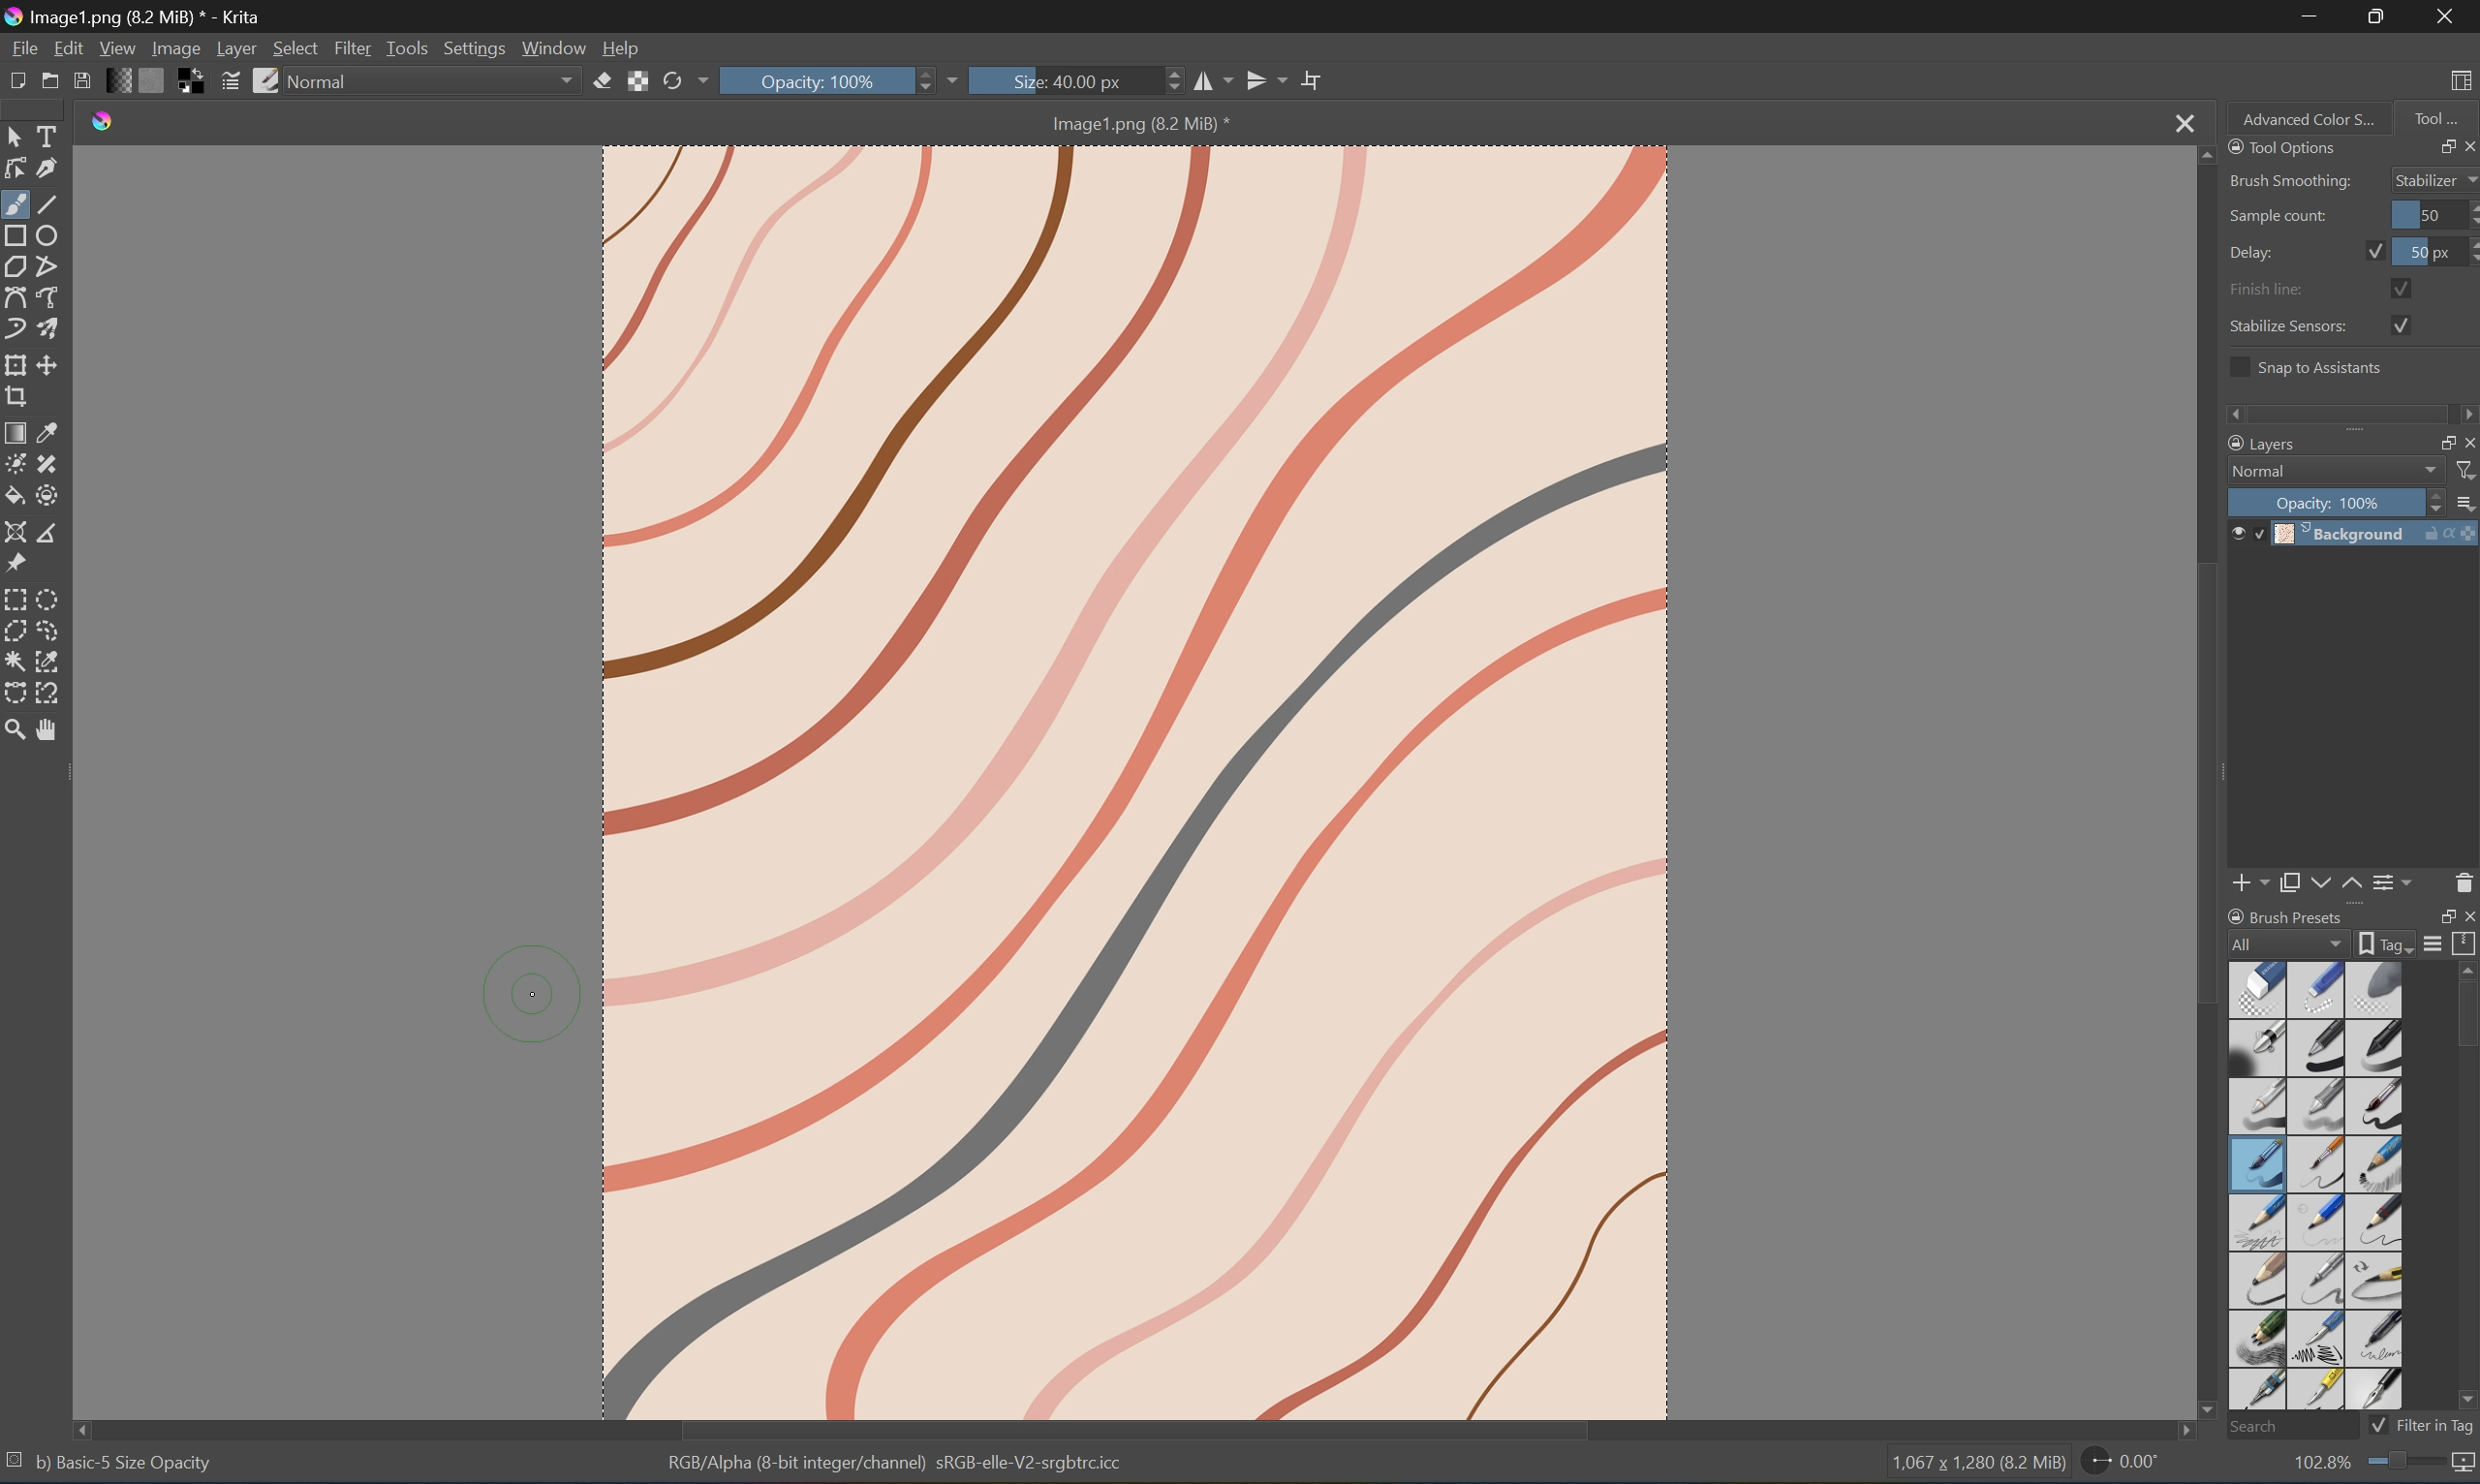 The width and height of the screenshot is (2480, 1484). Describe the element at coordinates (2252, 882) in the screenshot. I see `Add new layer` at that location.